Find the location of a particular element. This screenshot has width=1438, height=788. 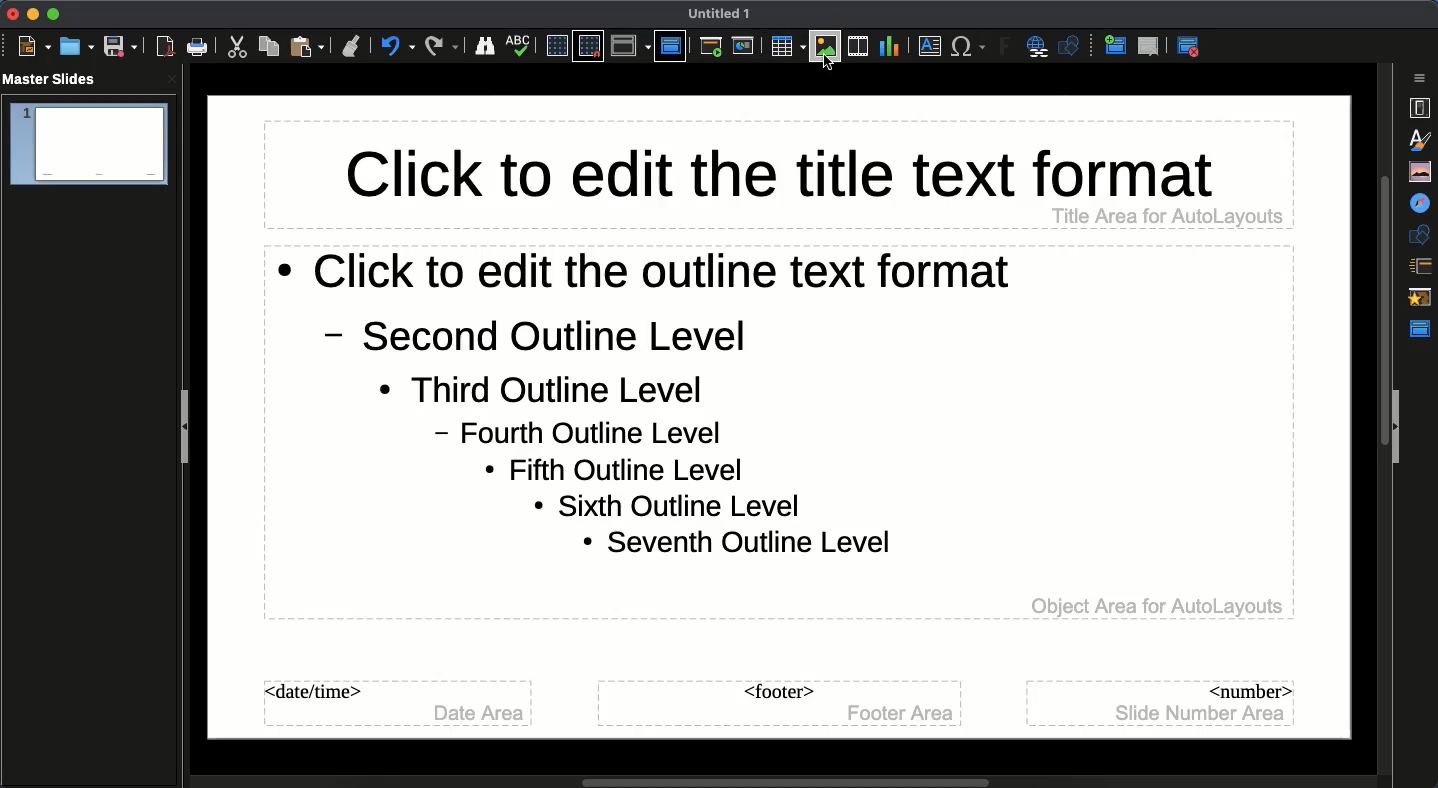

close is located at coordinates (172, 79).